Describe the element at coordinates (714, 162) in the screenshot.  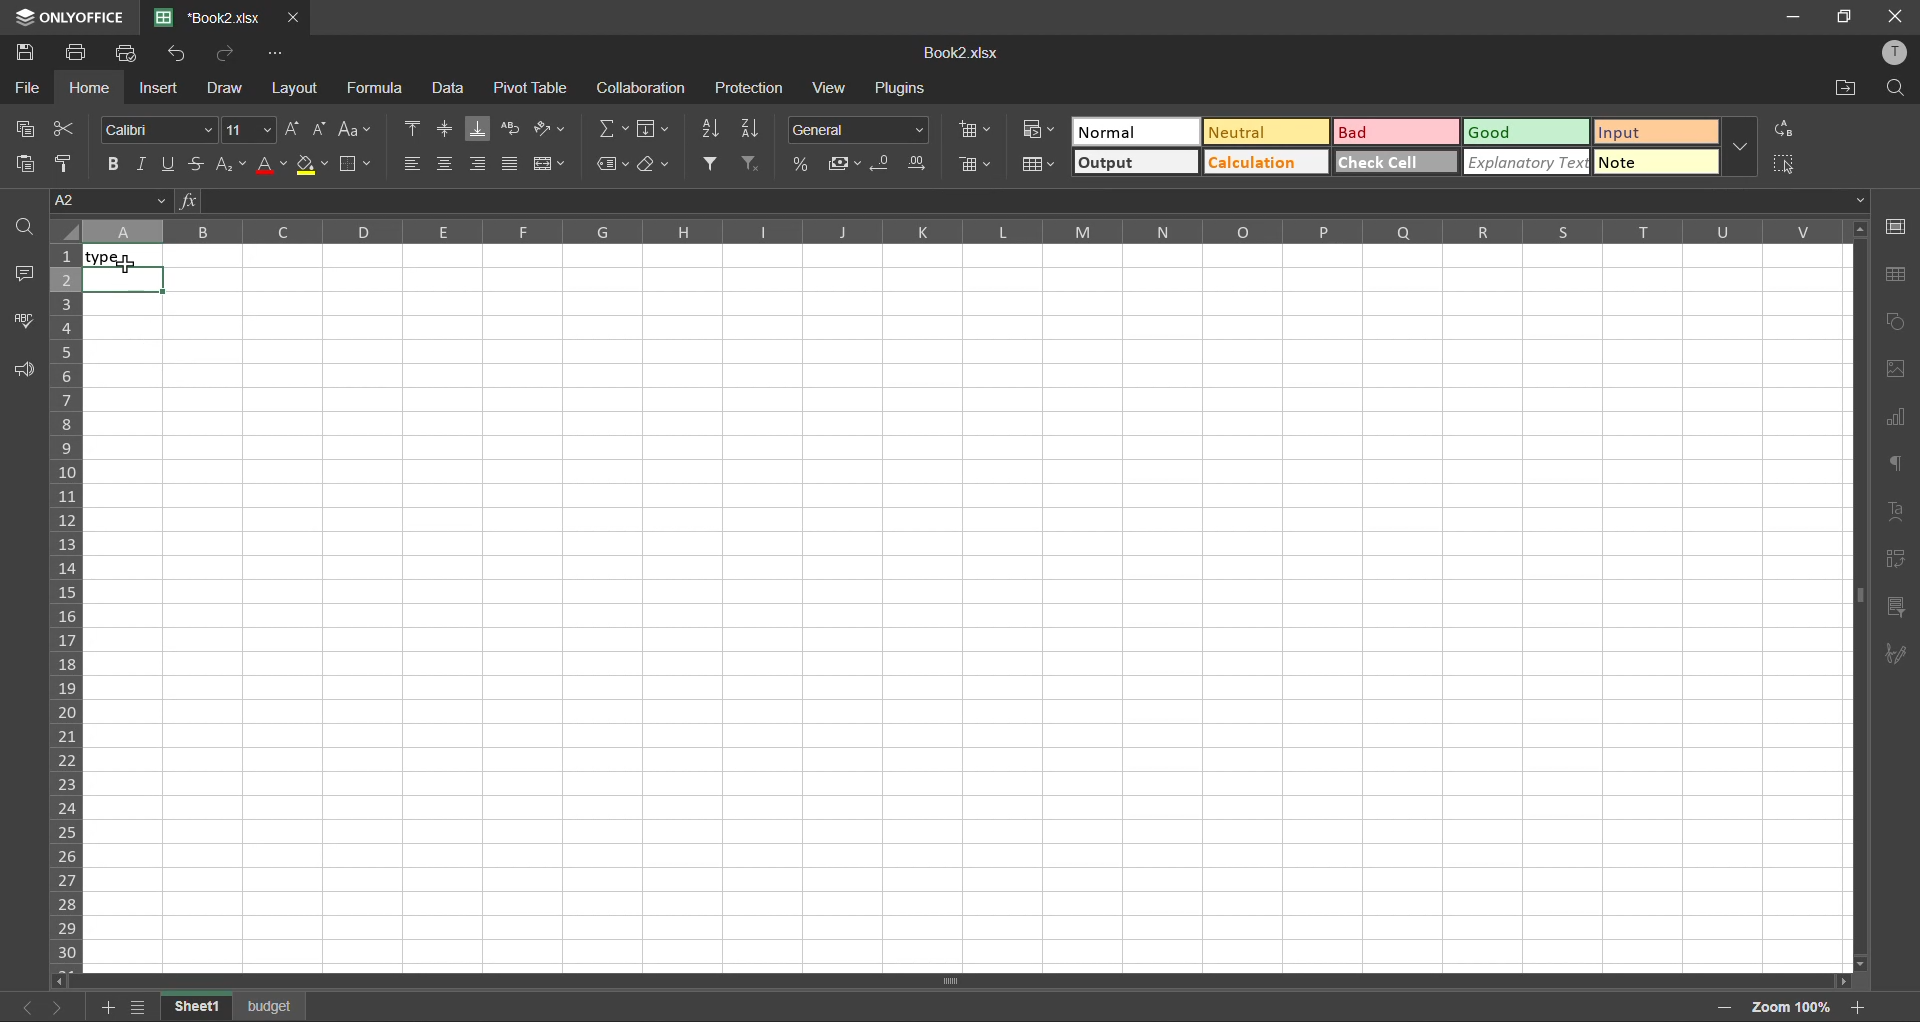
I see `filter` at that location.